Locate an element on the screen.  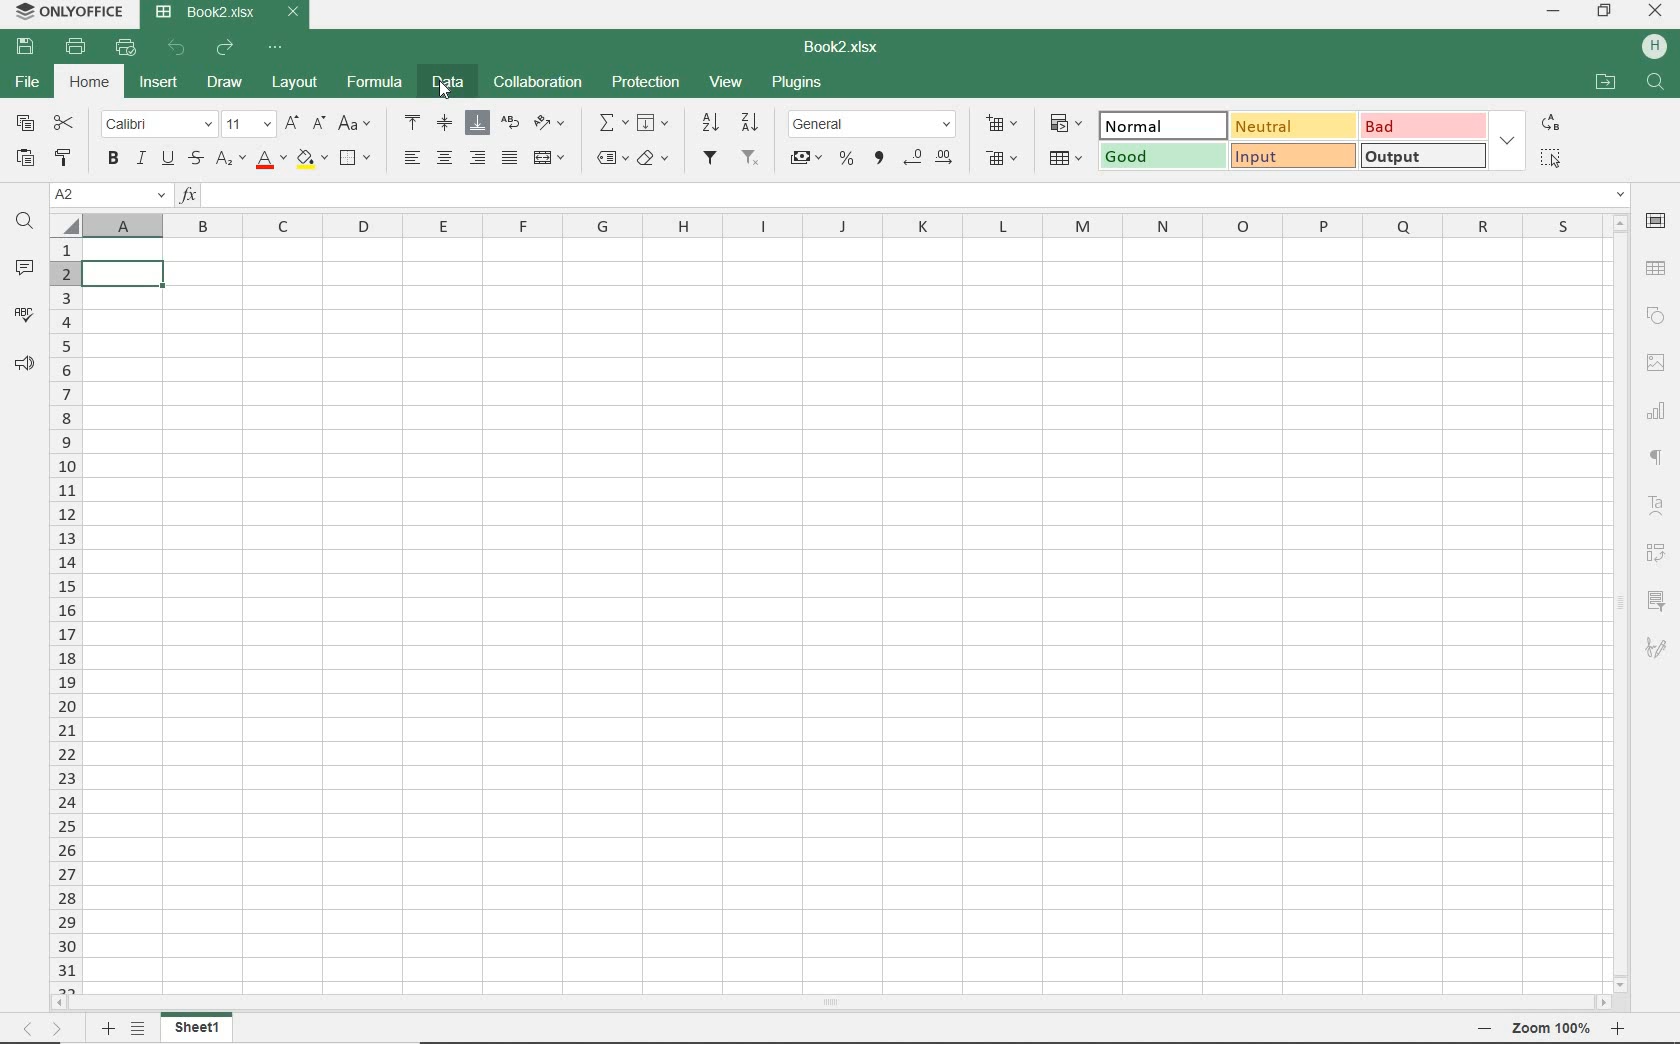
BAD is located at coordinates (1423, 126).